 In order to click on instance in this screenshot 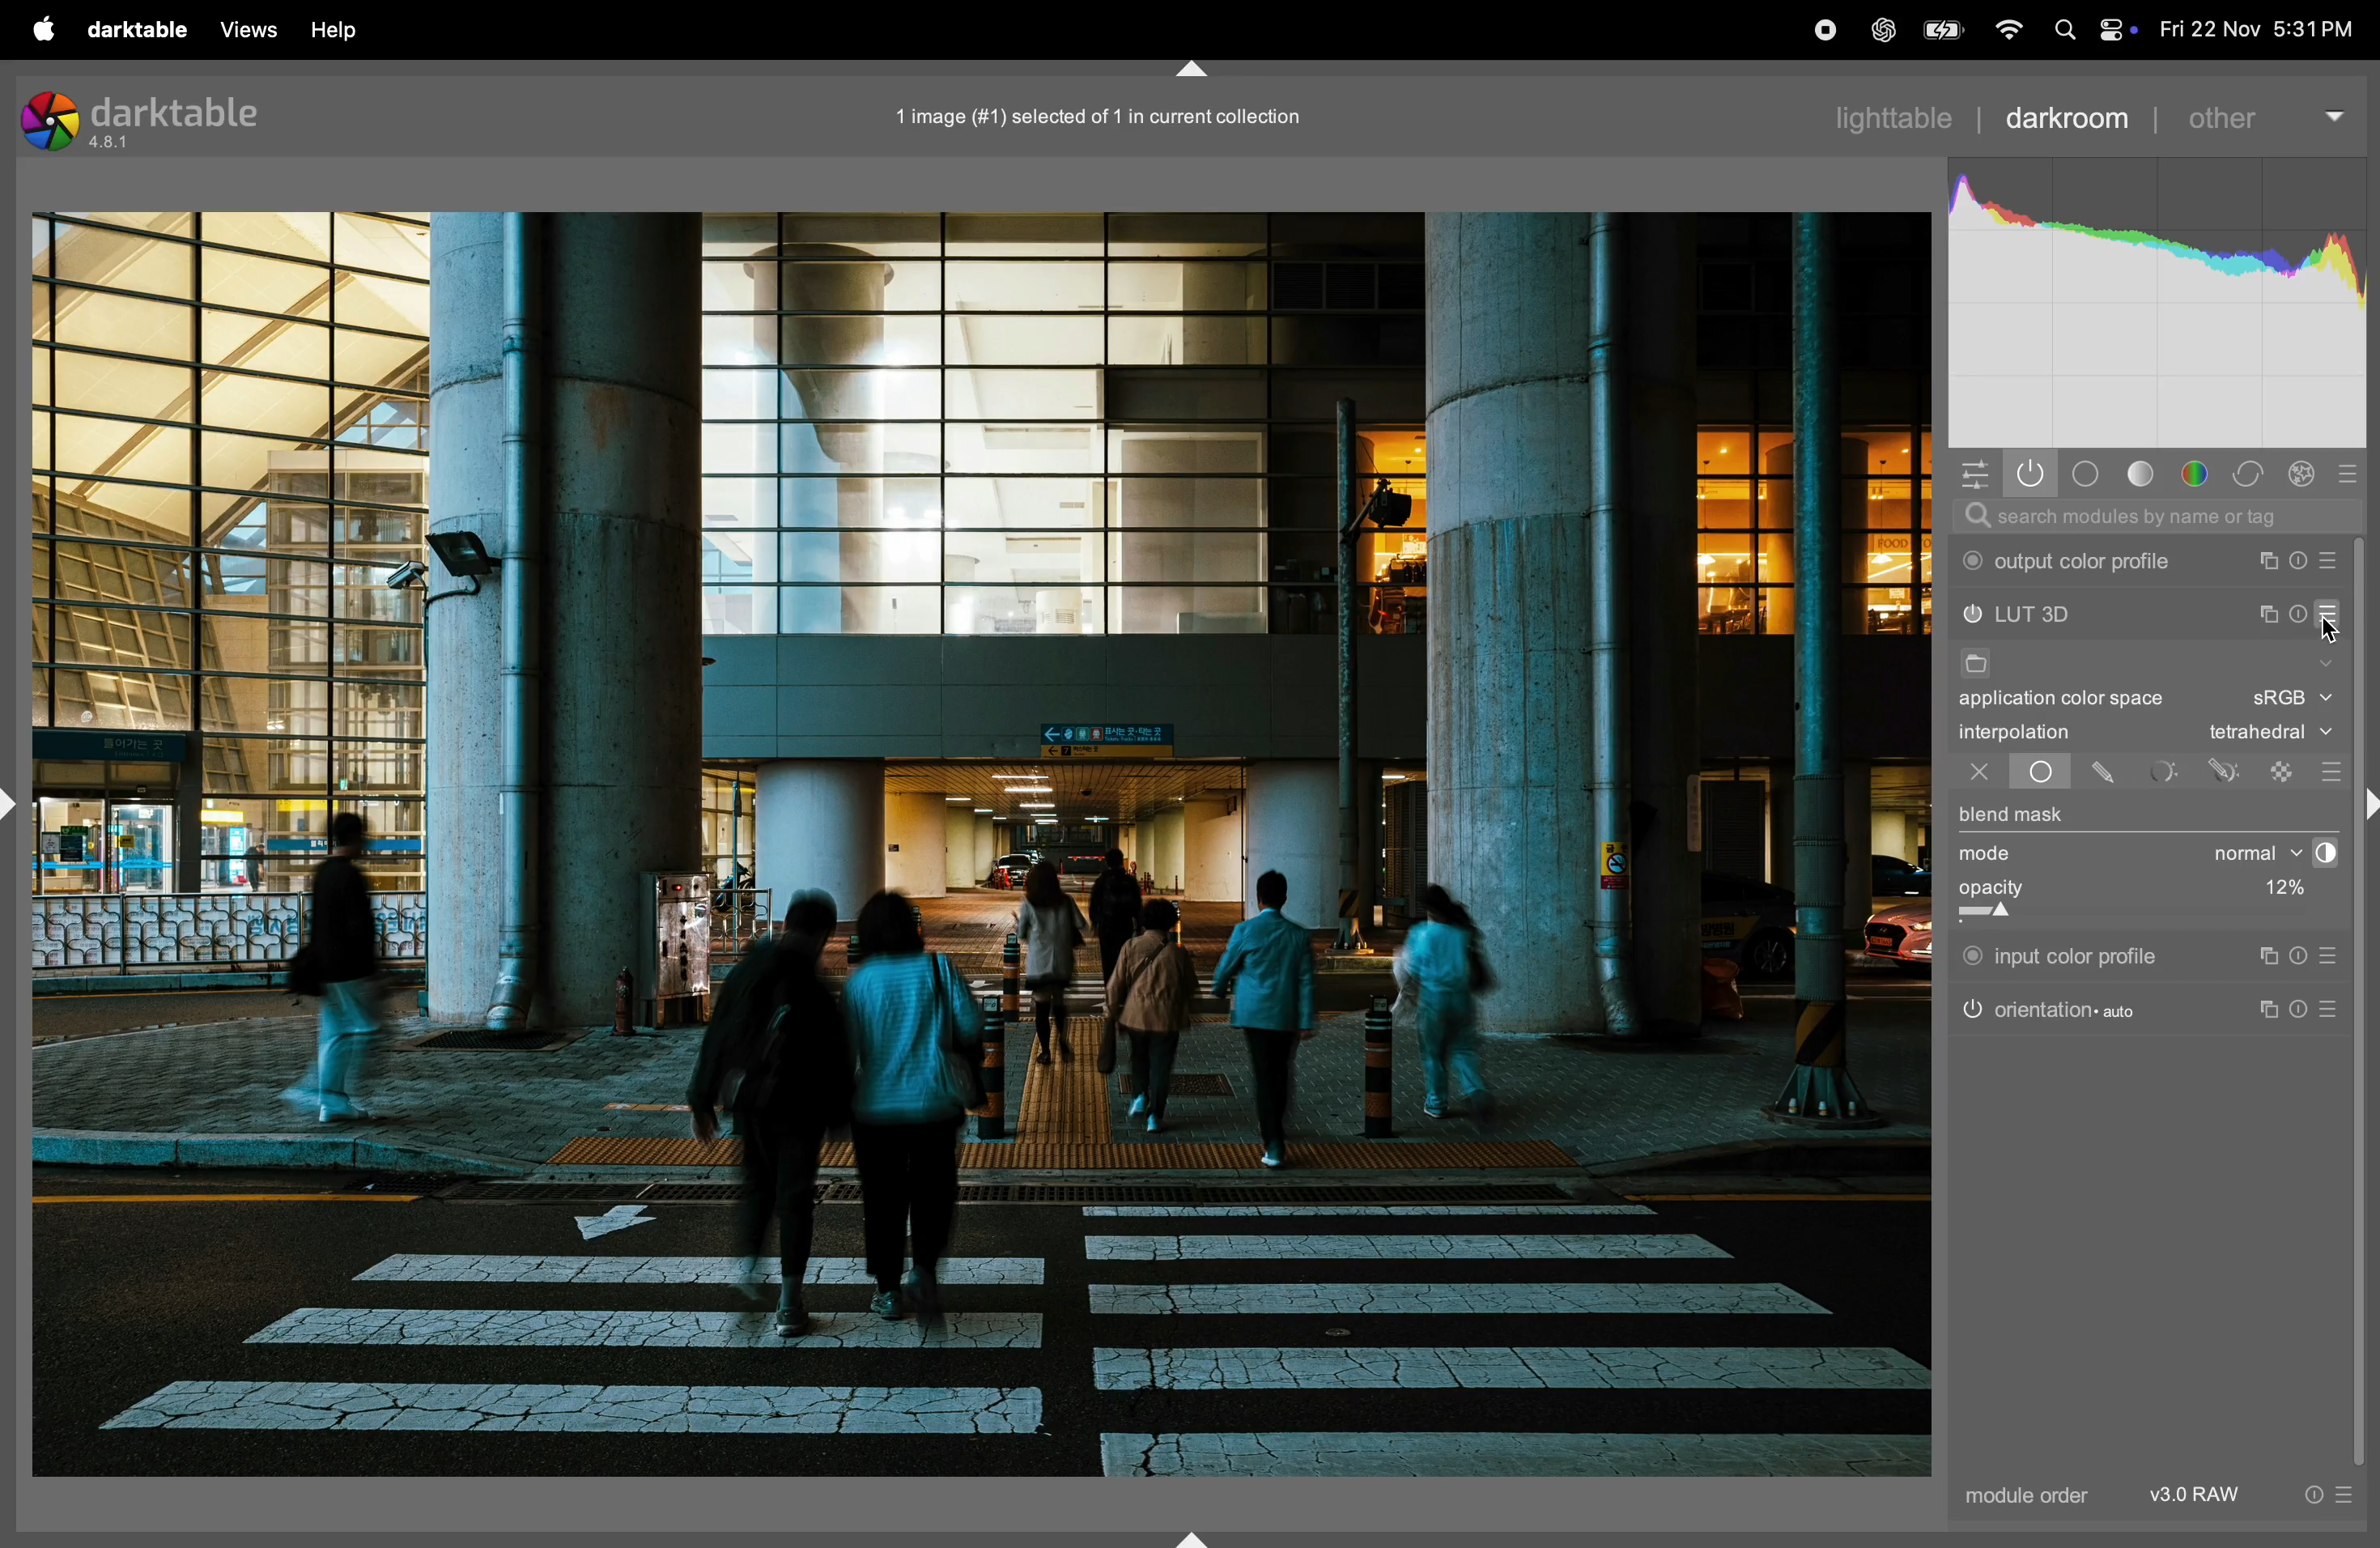, I will do `click(2266, 956)`.